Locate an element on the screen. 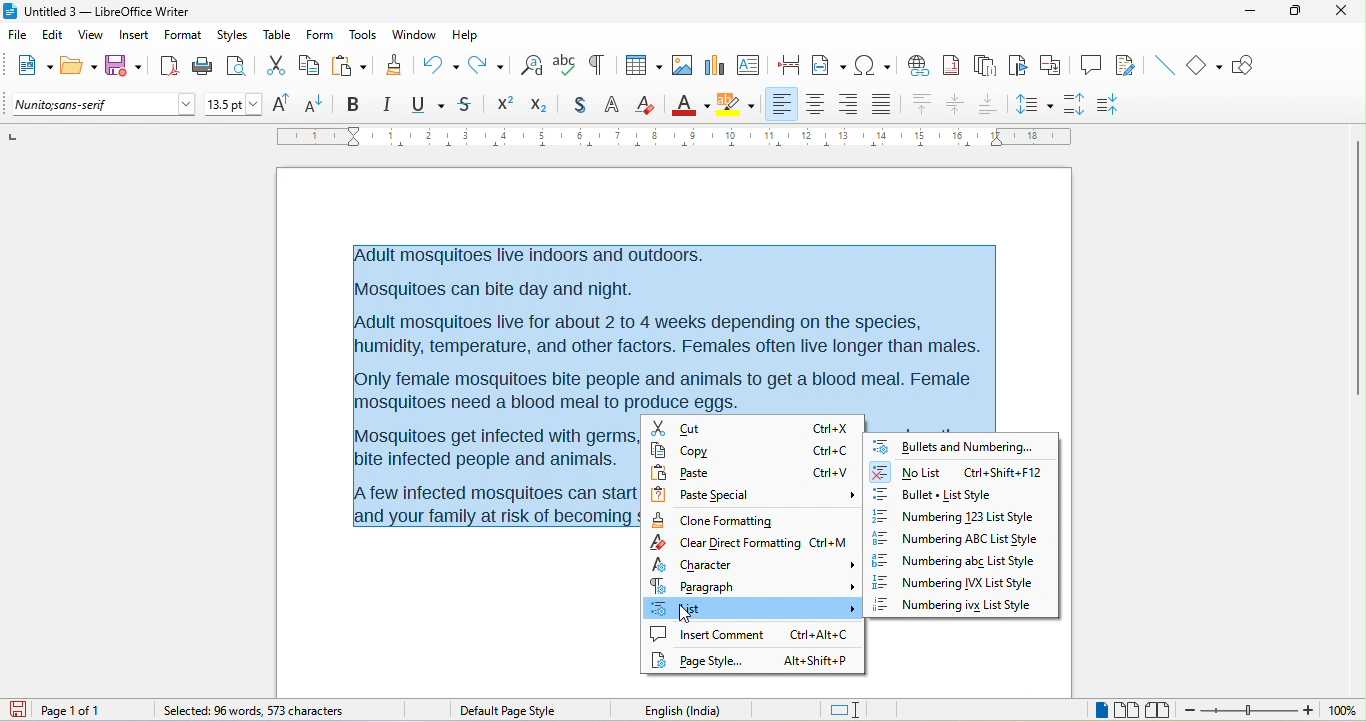 The width and height of the screenshot is (1366, 722). font name is located at coordinates (103, 105).